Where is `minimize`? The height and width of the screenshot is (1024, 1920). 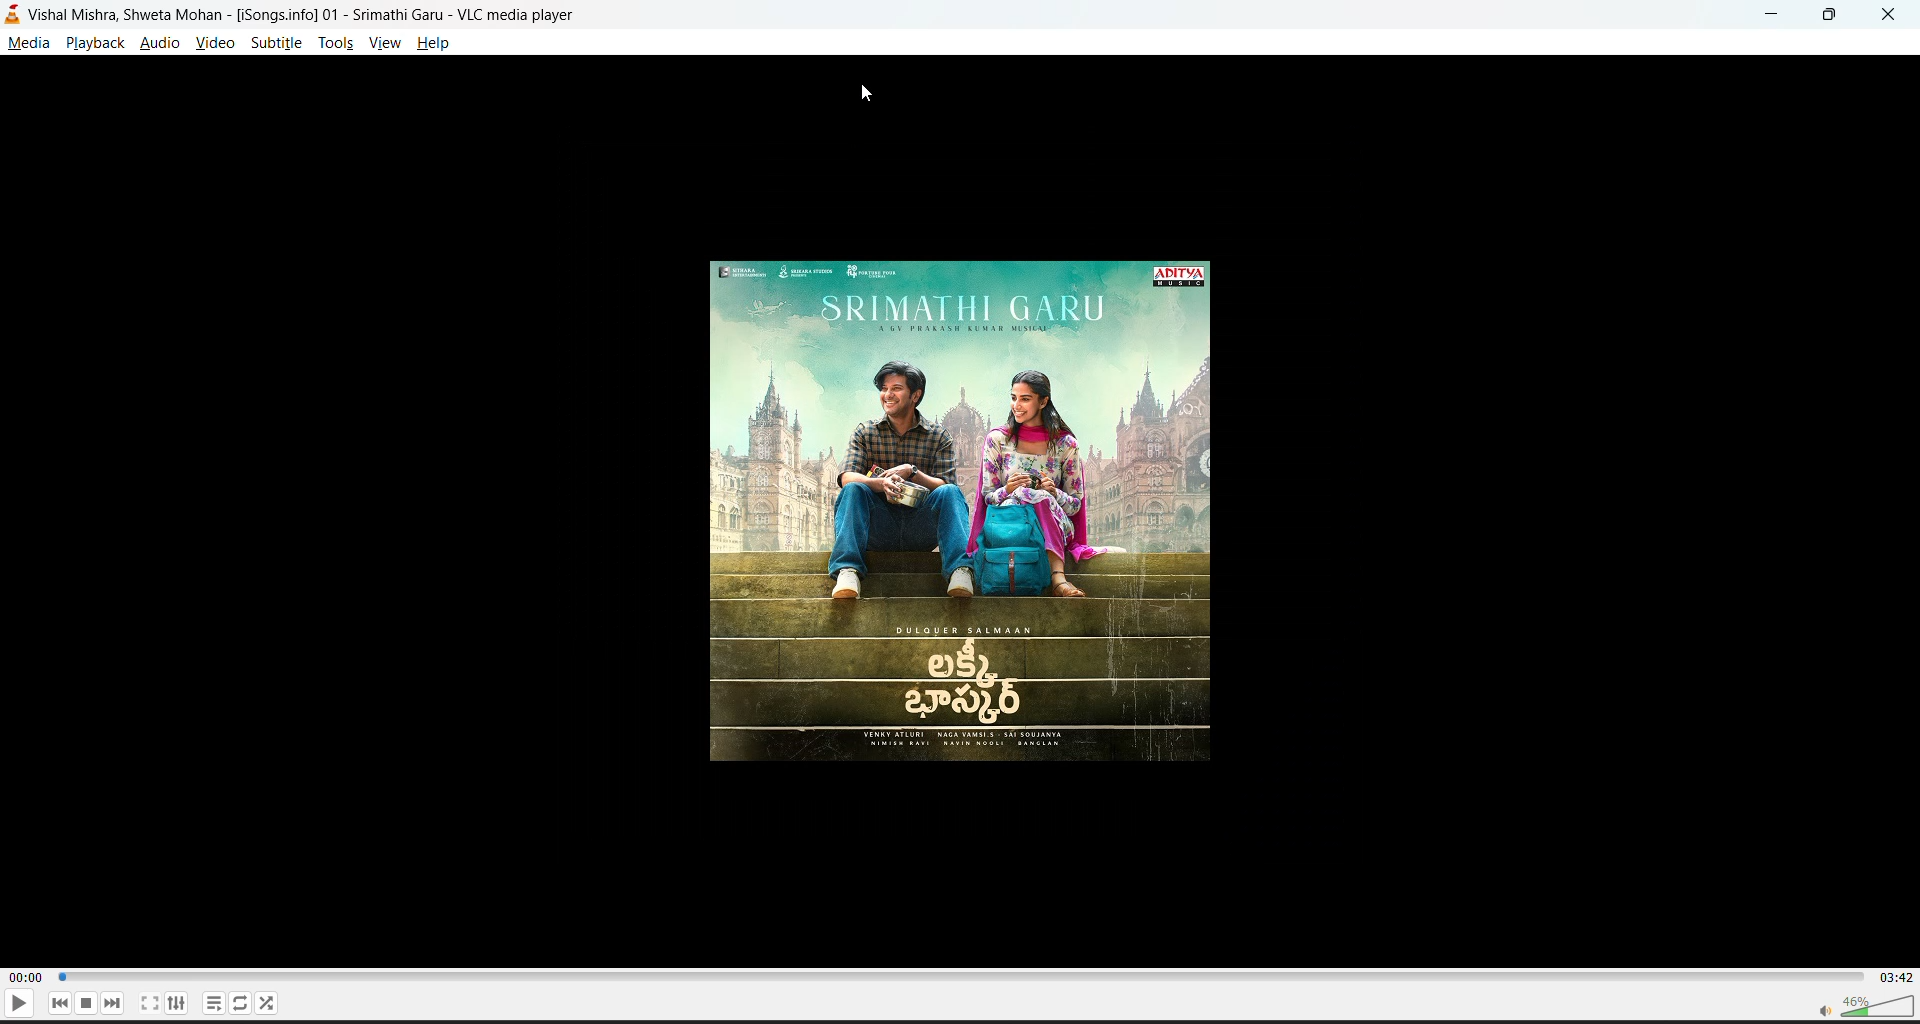
minimize is located at coordinates (1773, 15).